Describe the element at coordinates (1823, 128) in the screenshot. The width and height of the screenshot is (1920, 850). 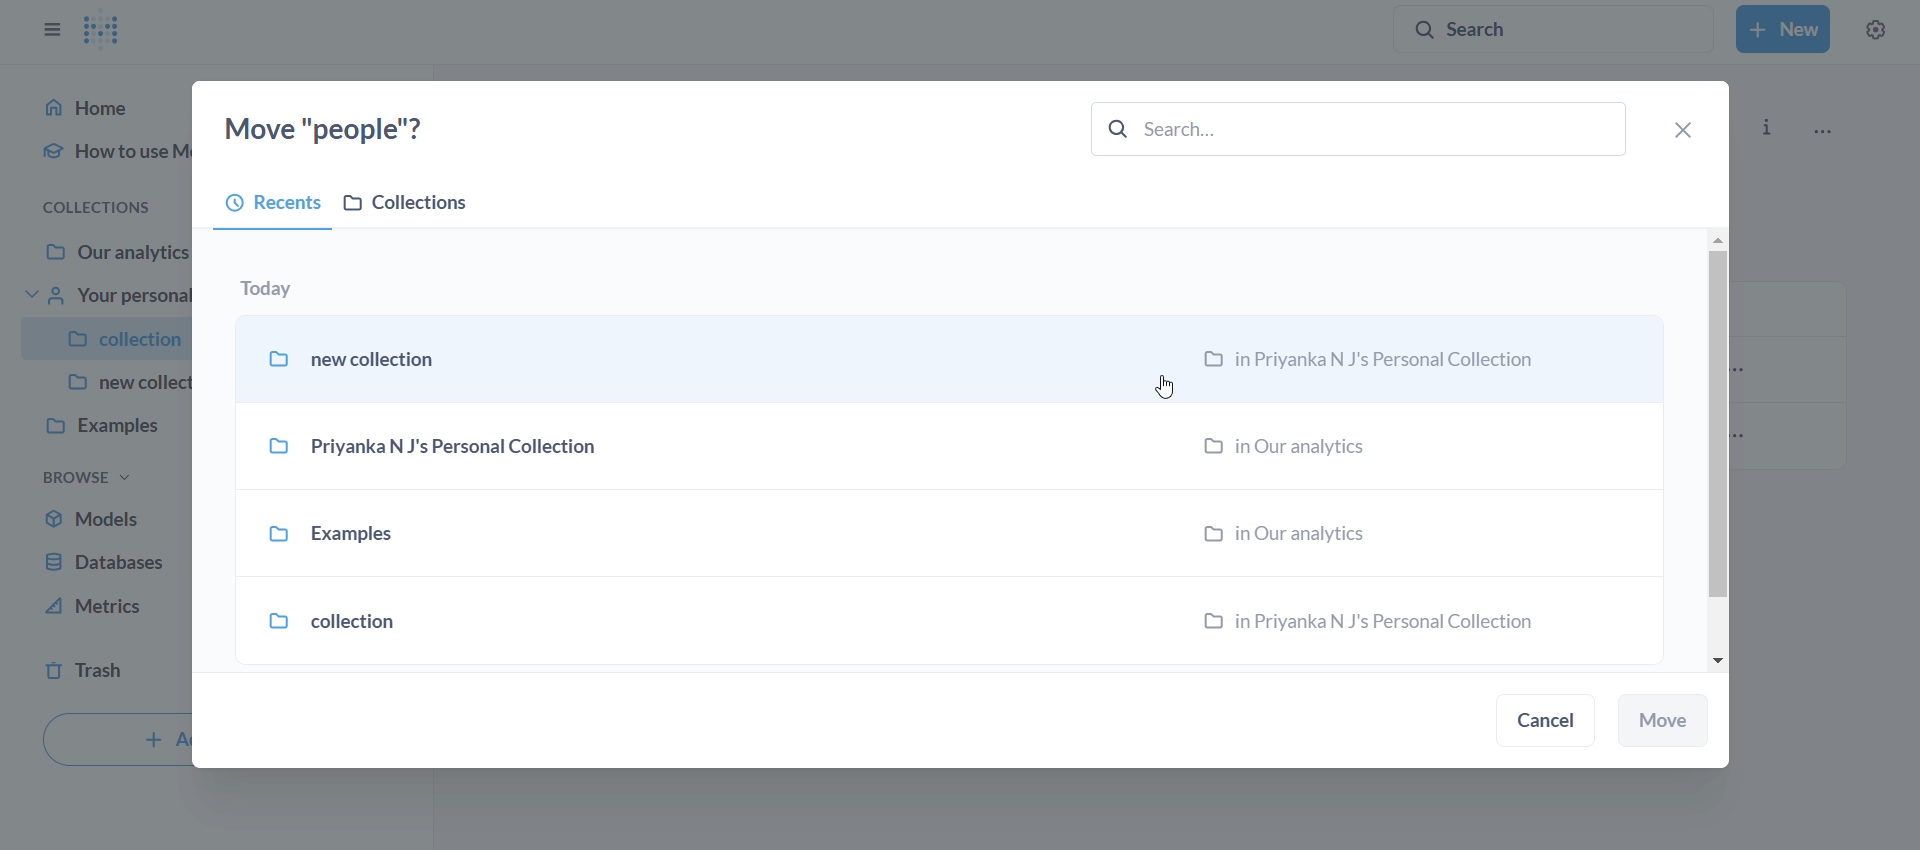
I see `more options` at that location.